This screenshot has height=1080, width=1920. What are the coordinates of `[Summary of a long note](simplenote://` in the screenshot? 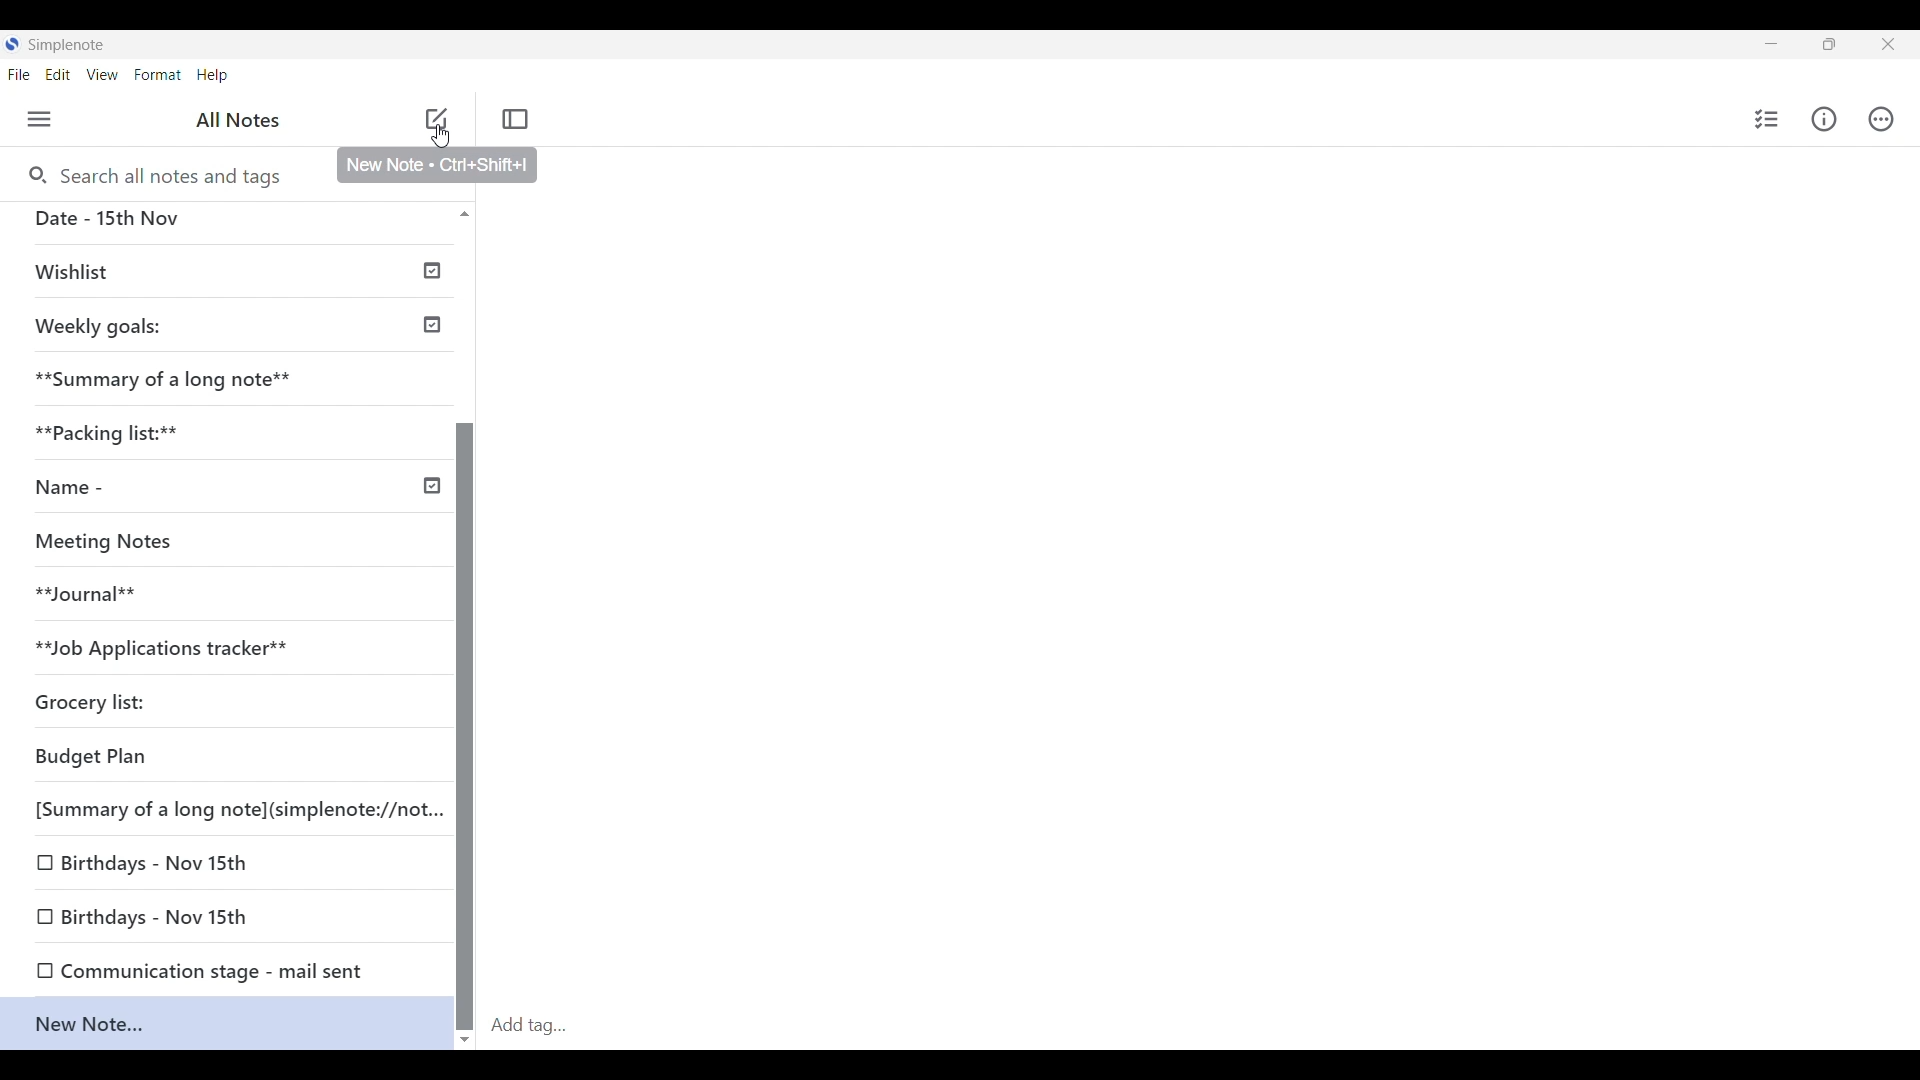 It's located at (239, 810).